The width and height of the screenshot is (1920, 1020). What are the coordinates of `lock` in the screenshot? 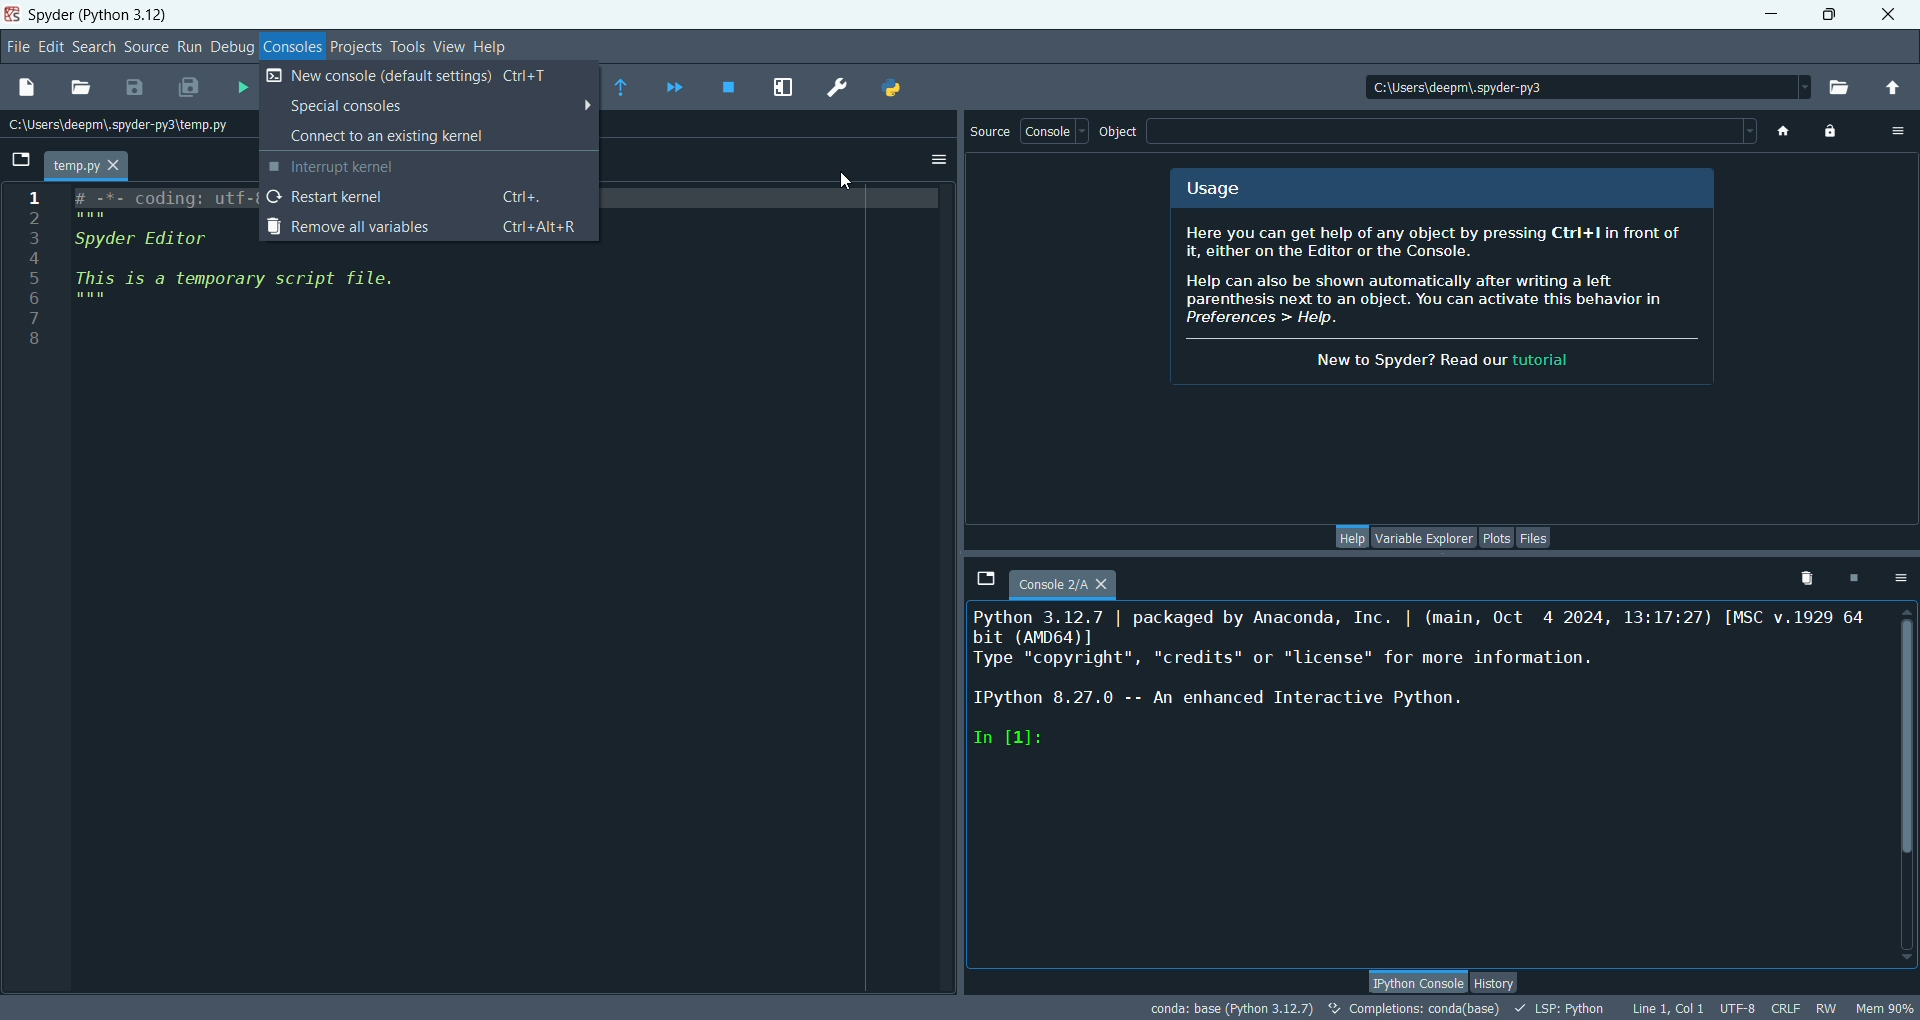 It's located at (1829, 131).